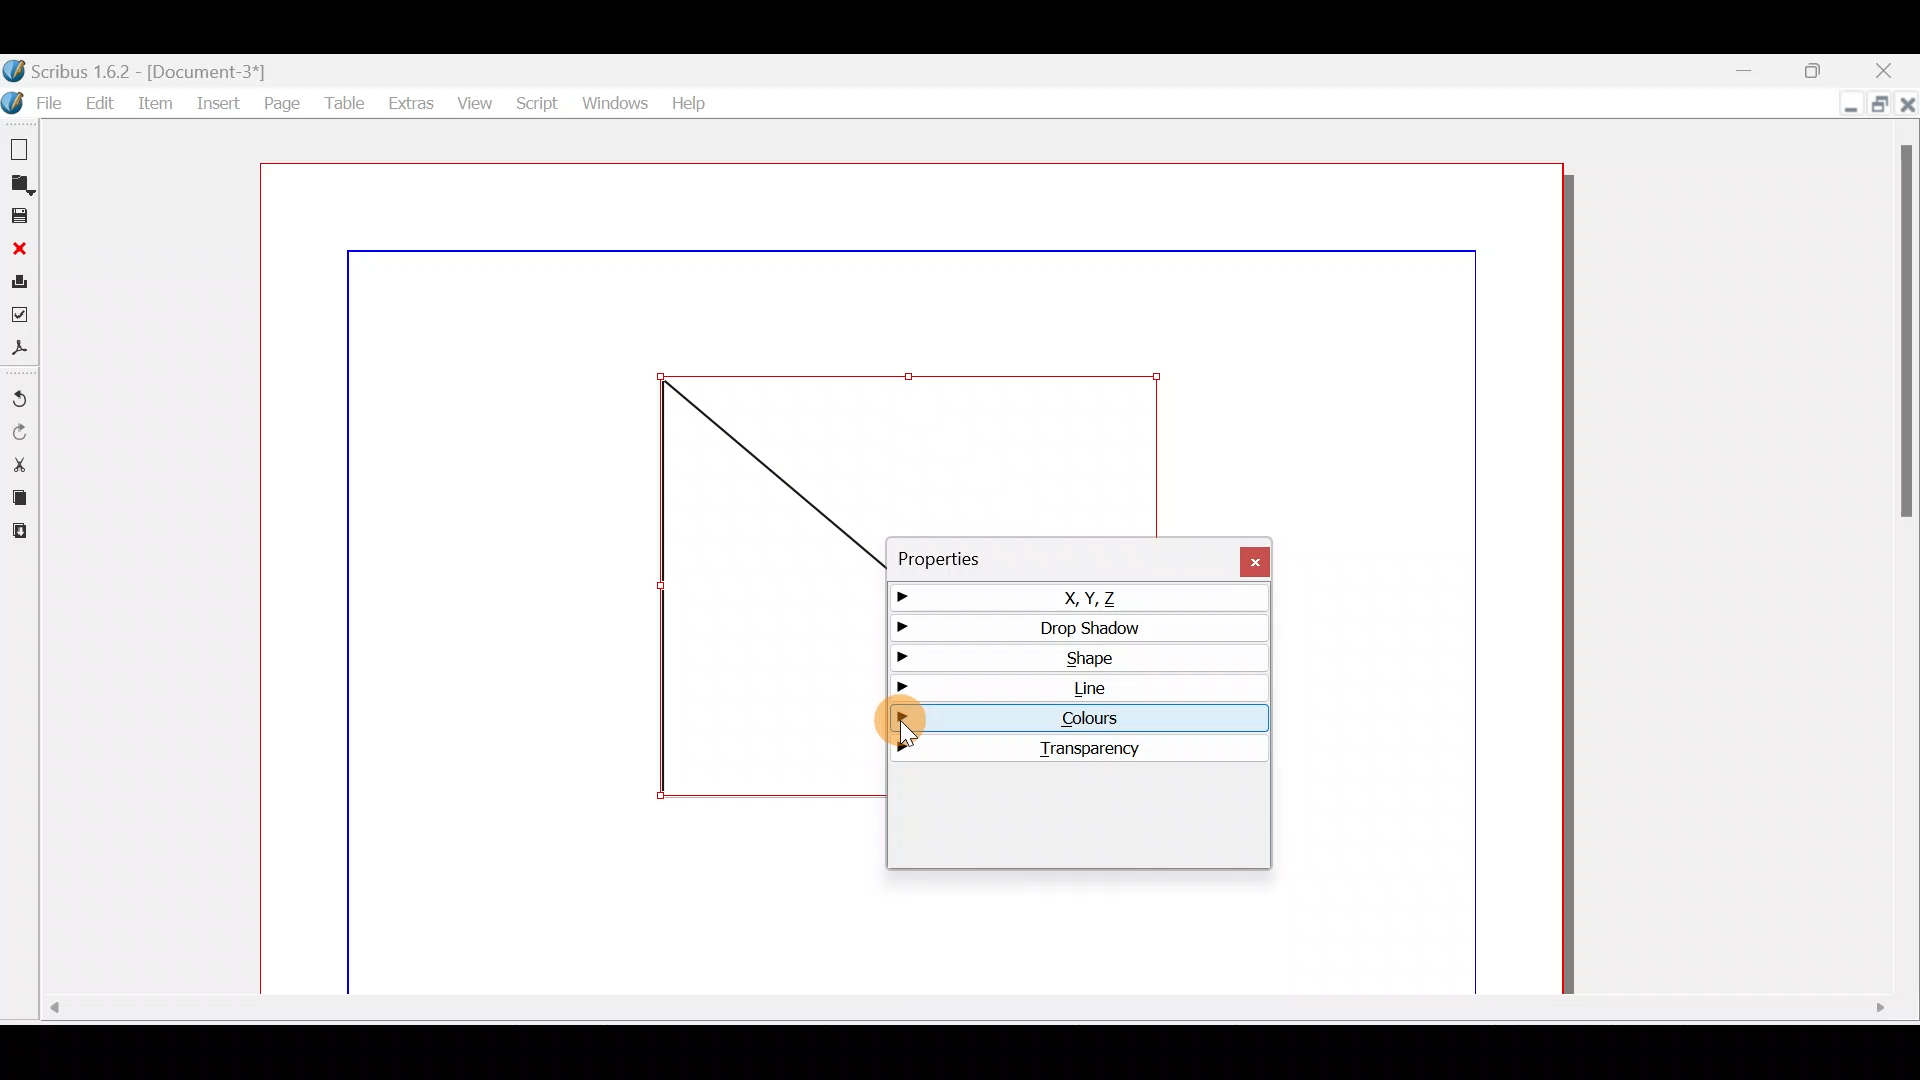  Describe the element at coordinates (1078, 594) in the screenshot. I see `X,Y,Z` at that location.